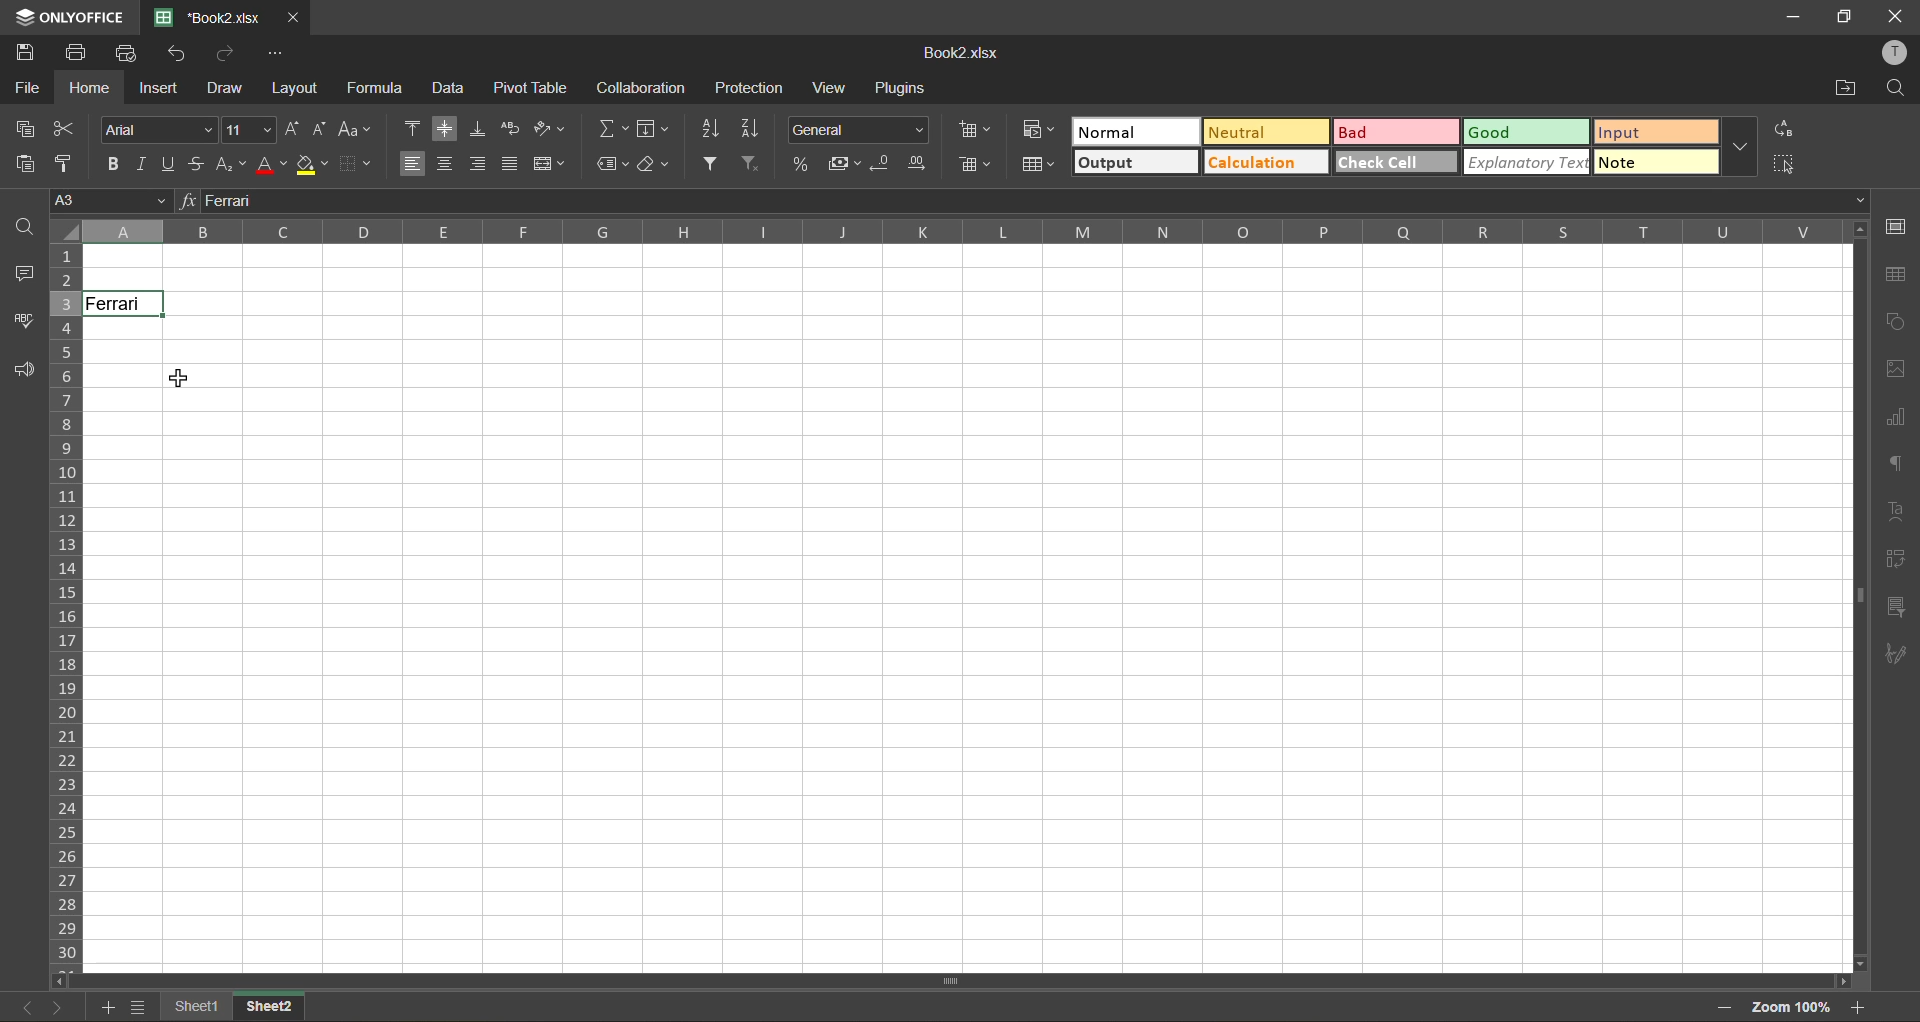 Image resolution: width=1920 pixels, height=1022 pixels. I want to click on conditional formatting, so click(1039, 127).